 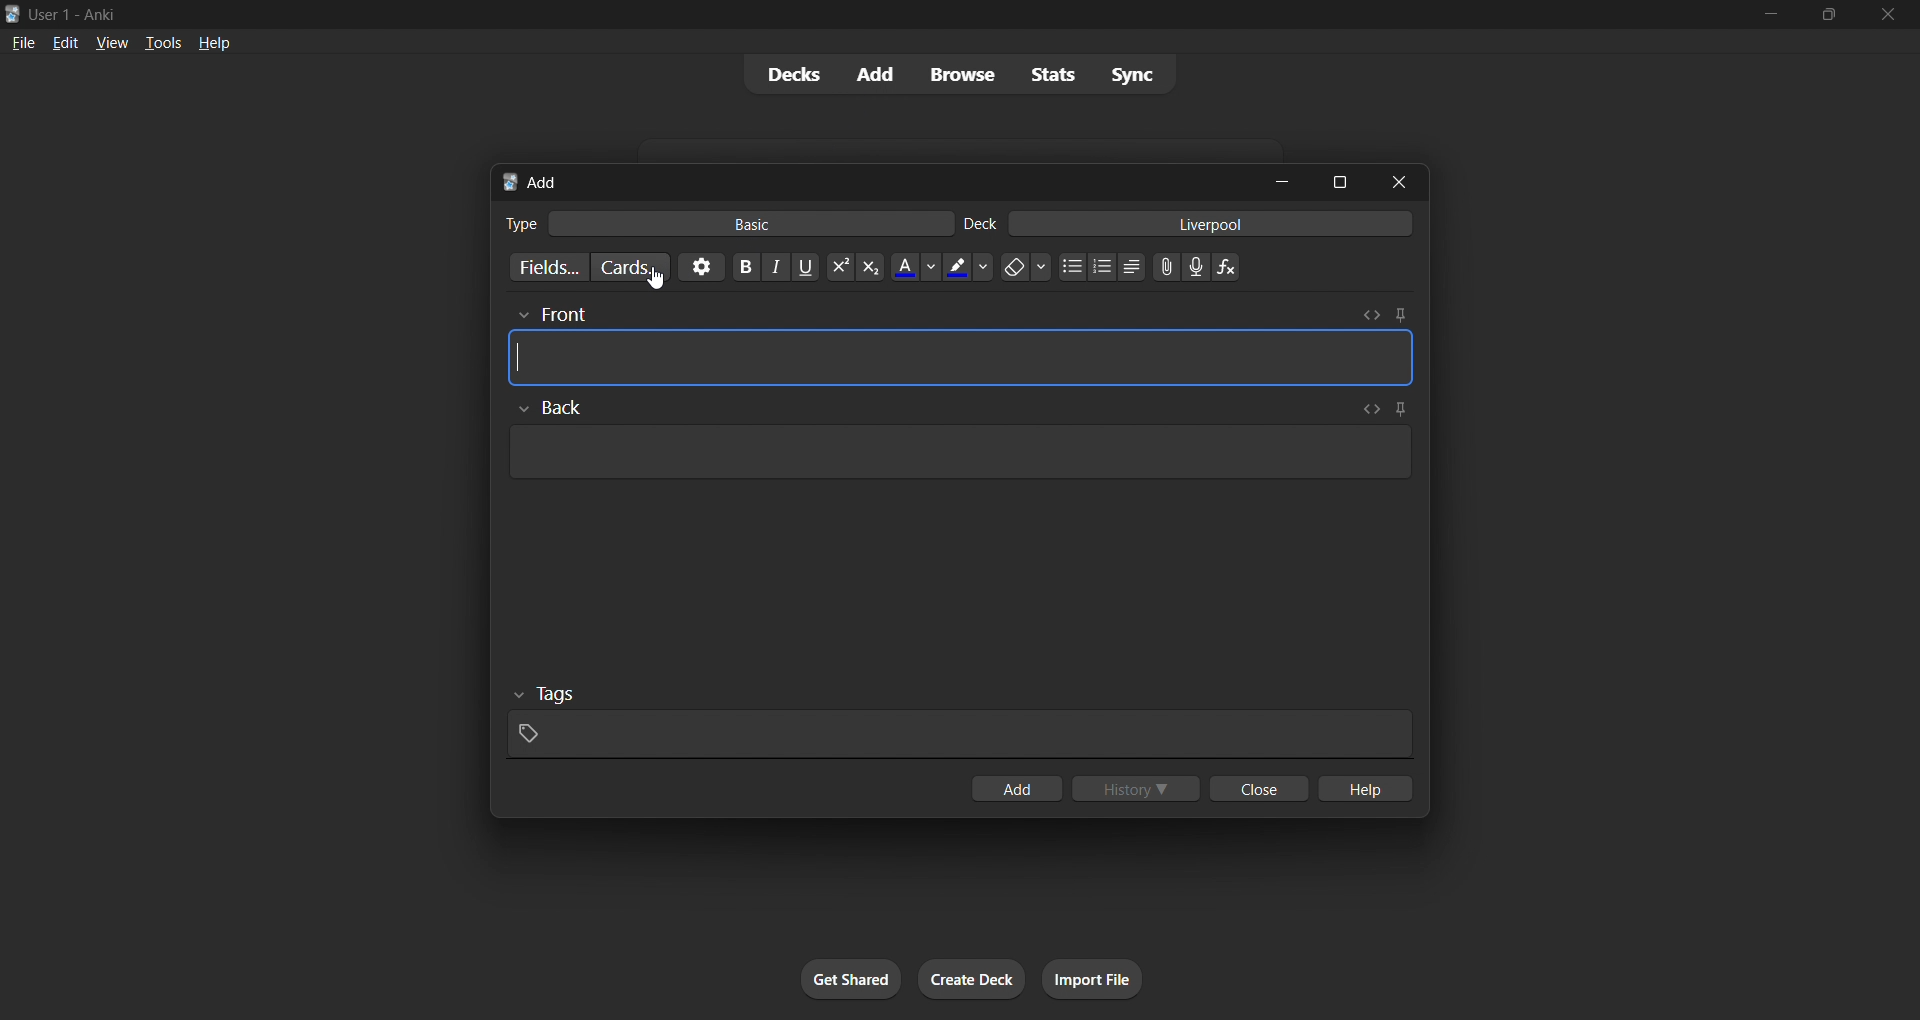 What do you see at coordinates (794, 76) in the screenshot?
I see `decks` at bounding box center [794, 76].